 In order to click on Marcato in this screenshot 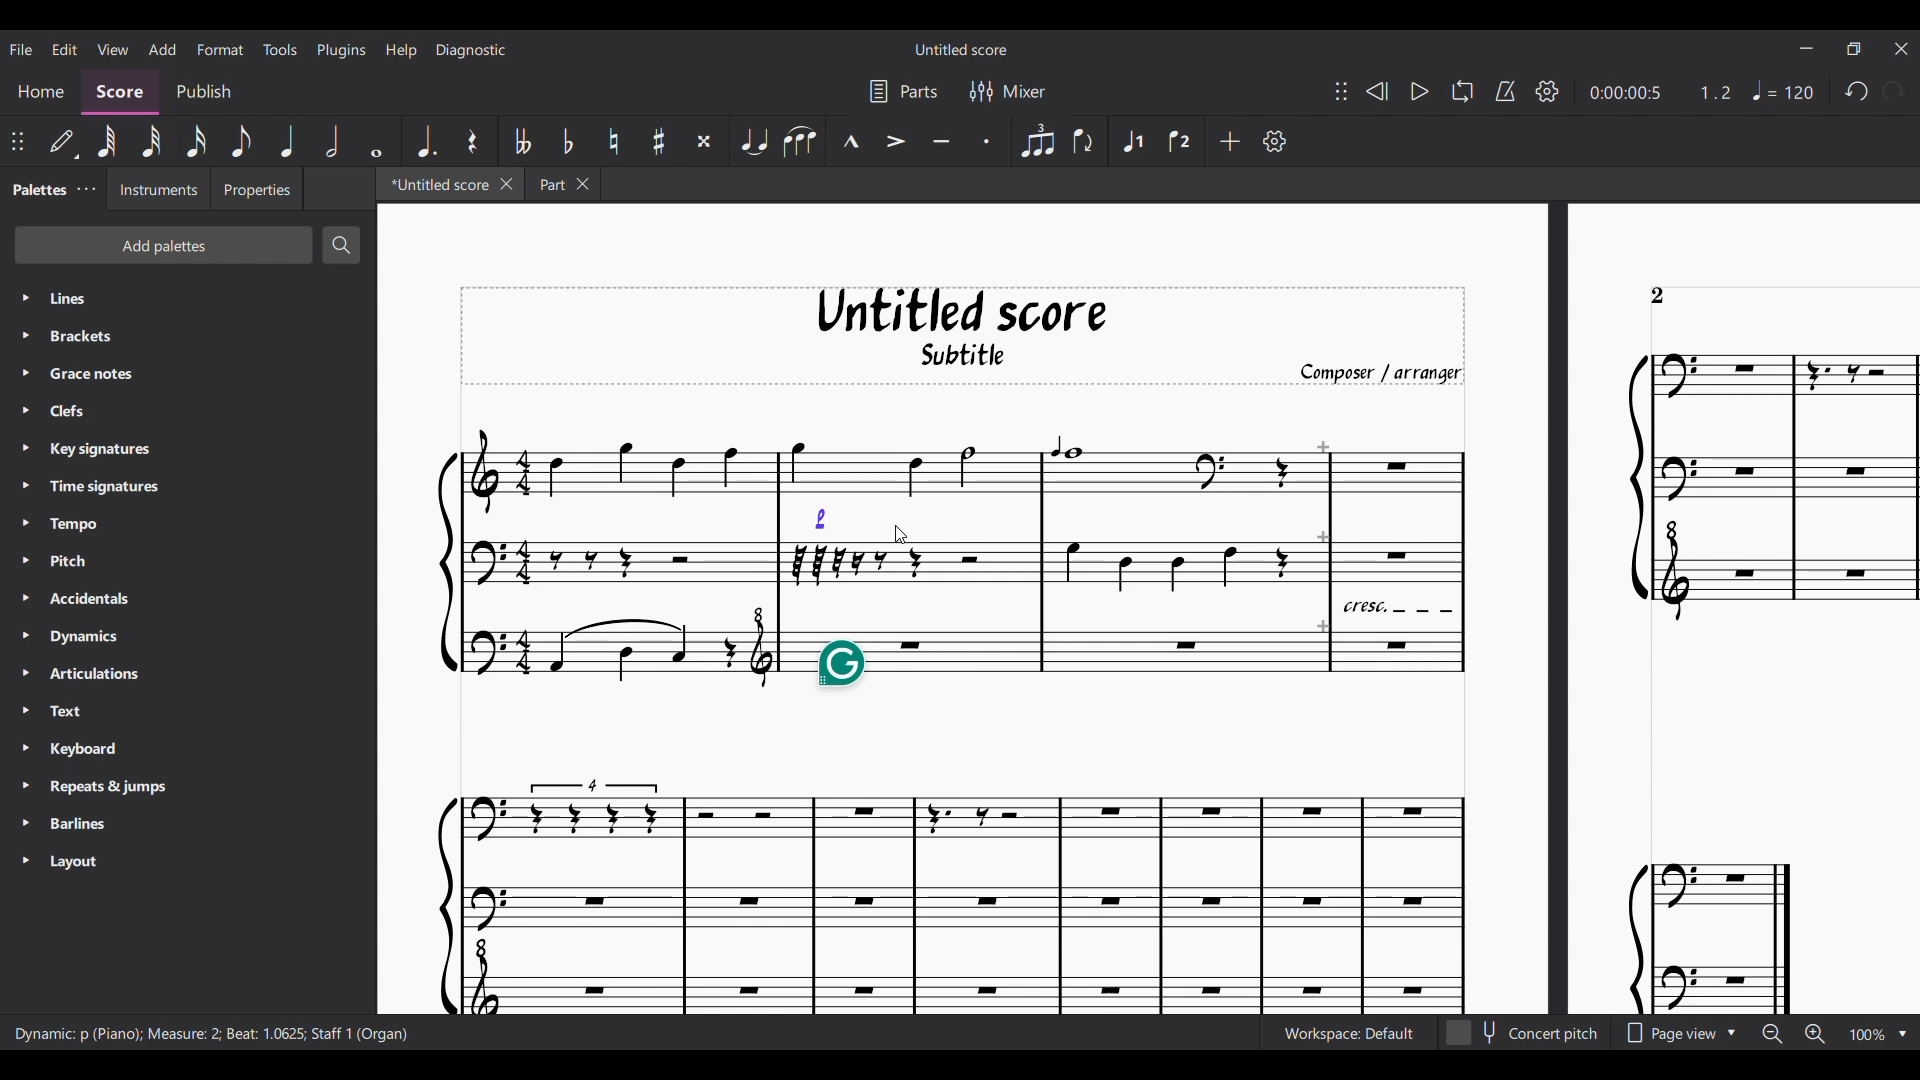, I will do `click(850, 140)`.